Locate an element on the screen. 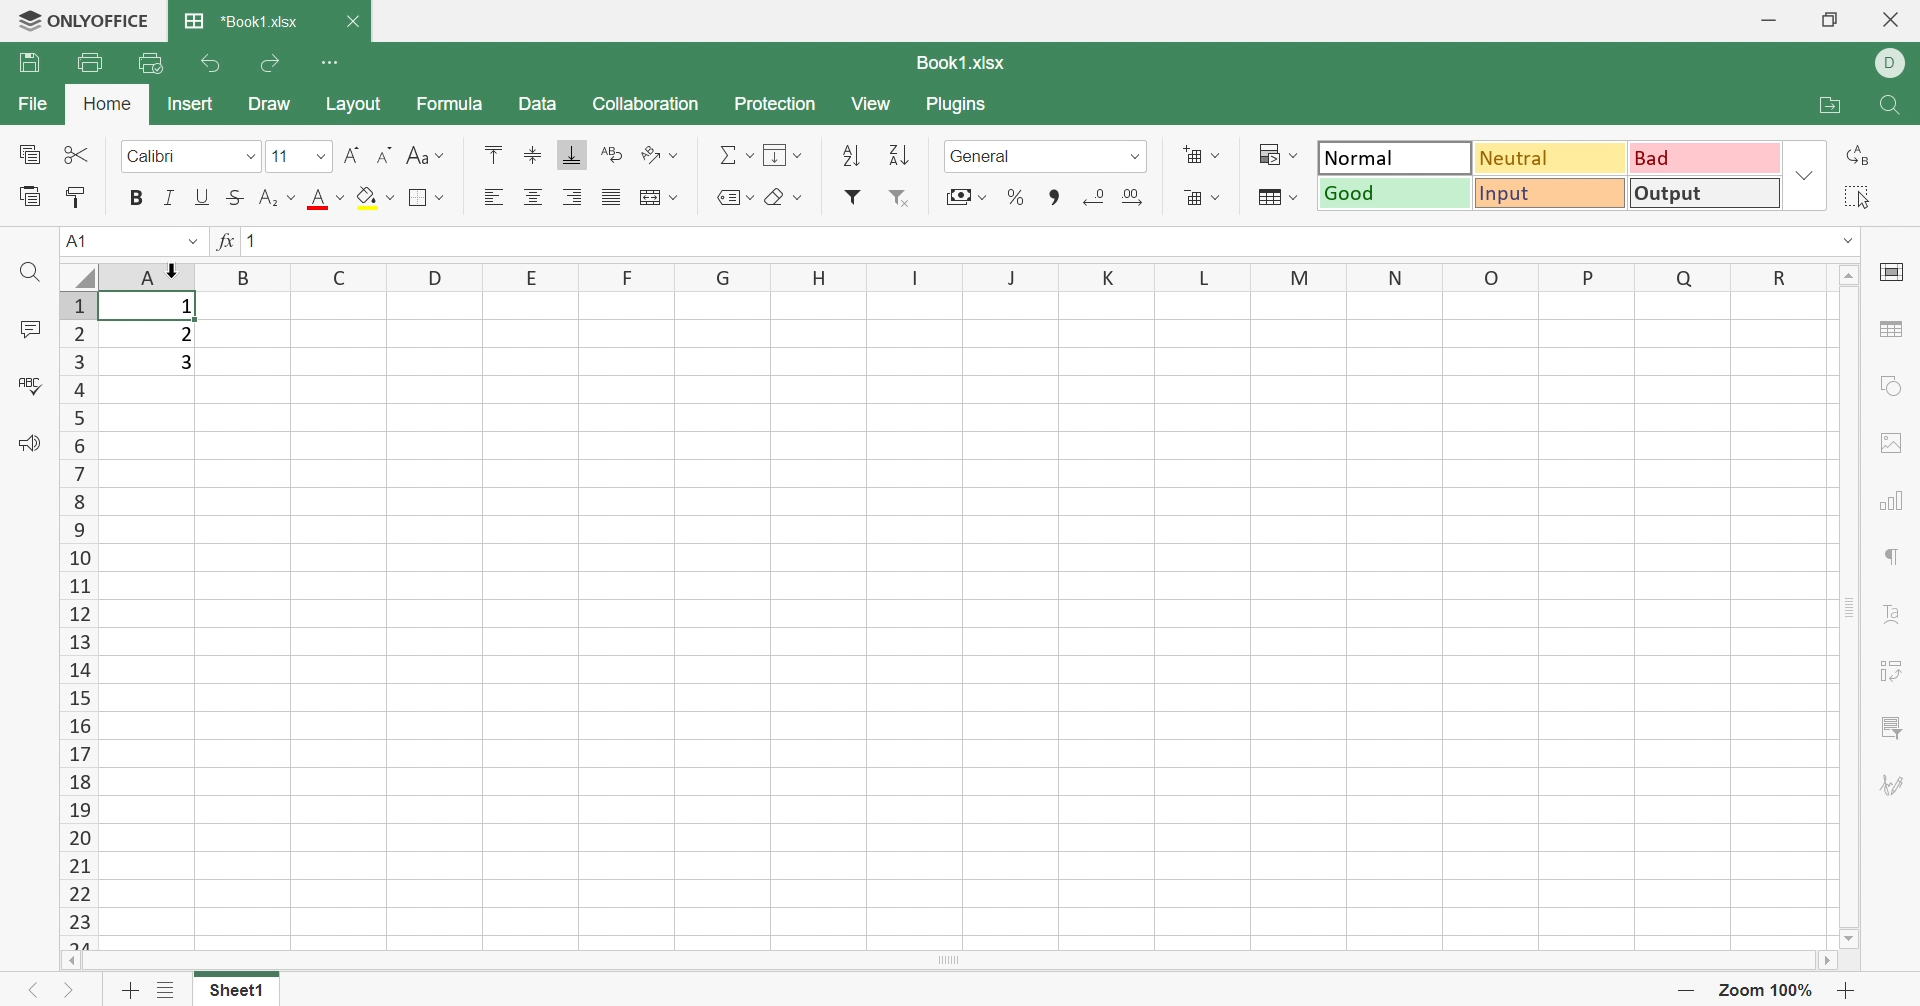 This screenshot has width=1920, height=1006. Book1.xlsx is located at coordinates (963, 61).